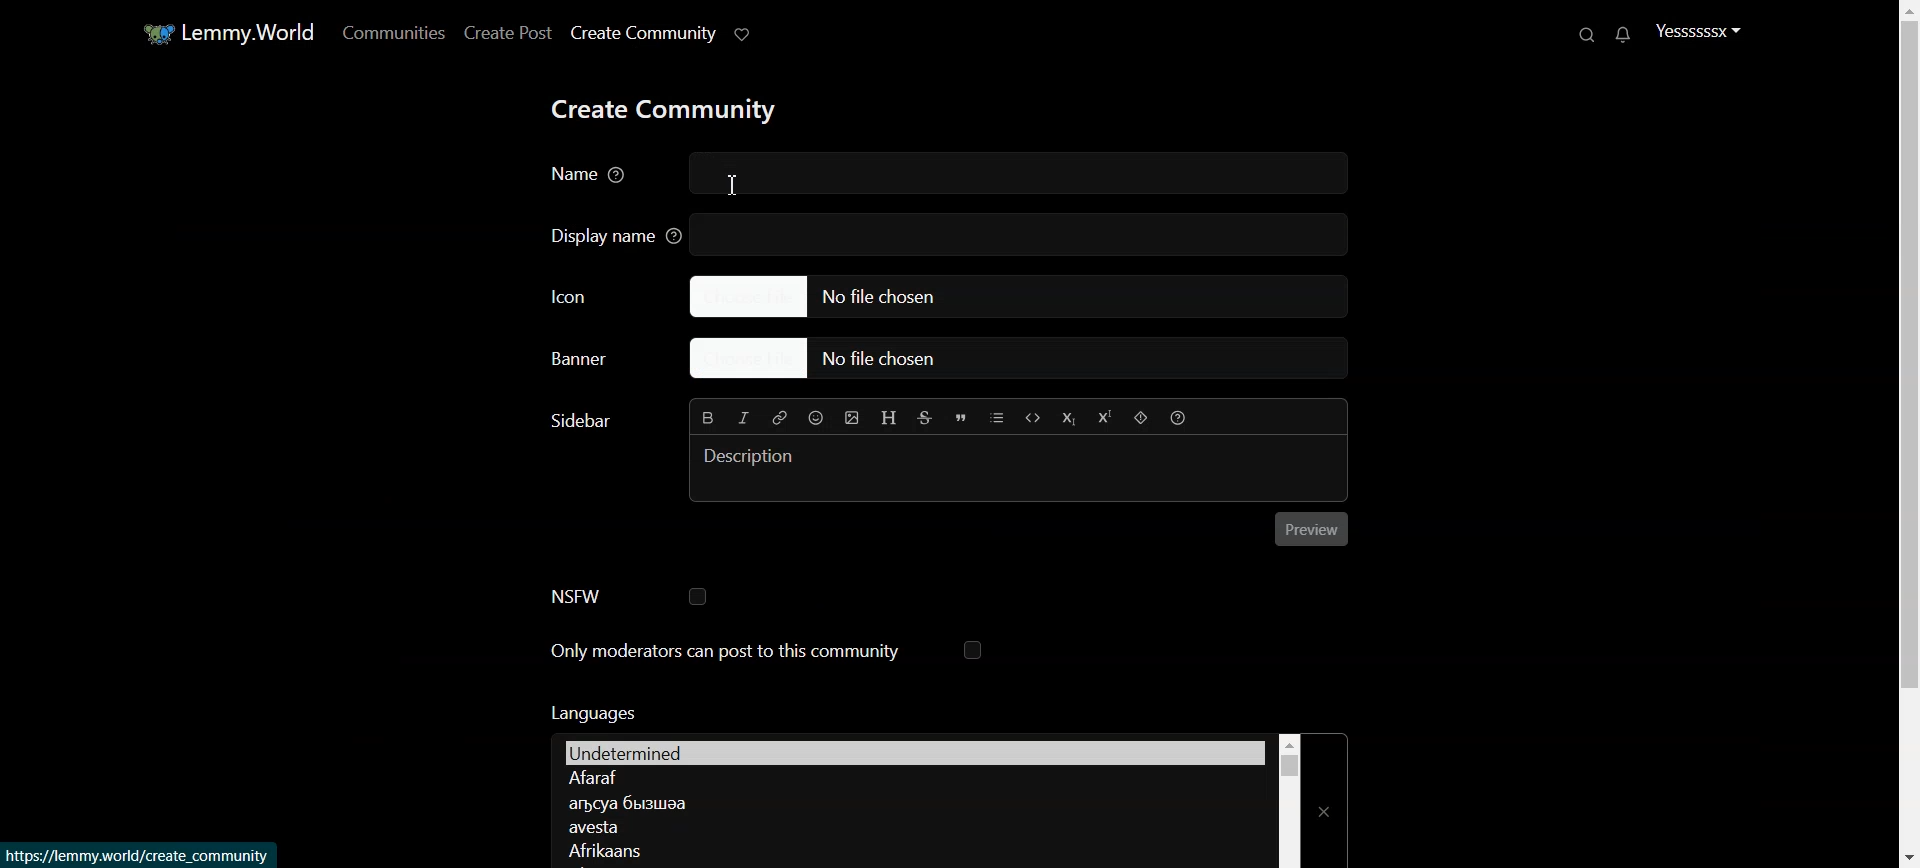 Image resolution: width=1920 pixels, height=868 pixels. I want to click on Subscript, so click(1067, 418).